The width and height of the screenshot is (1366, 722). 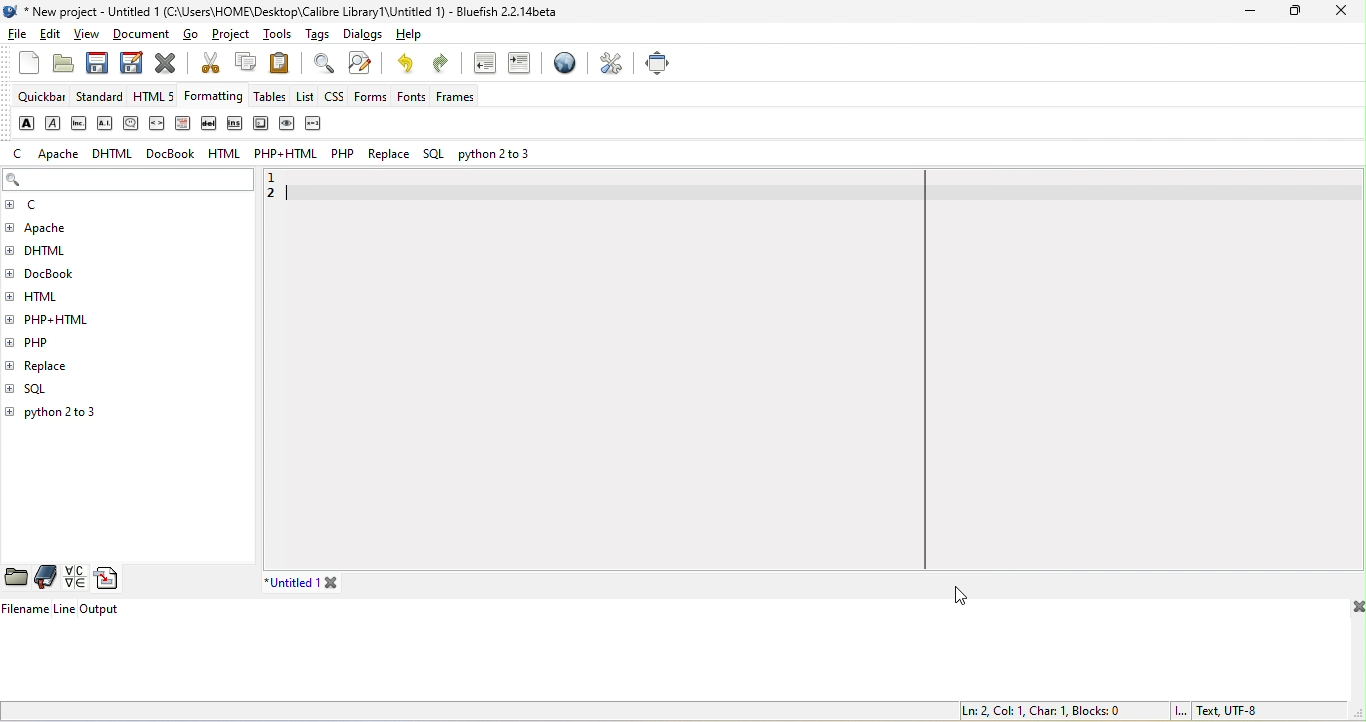 I want to click on save, so click(x=97, y=63).